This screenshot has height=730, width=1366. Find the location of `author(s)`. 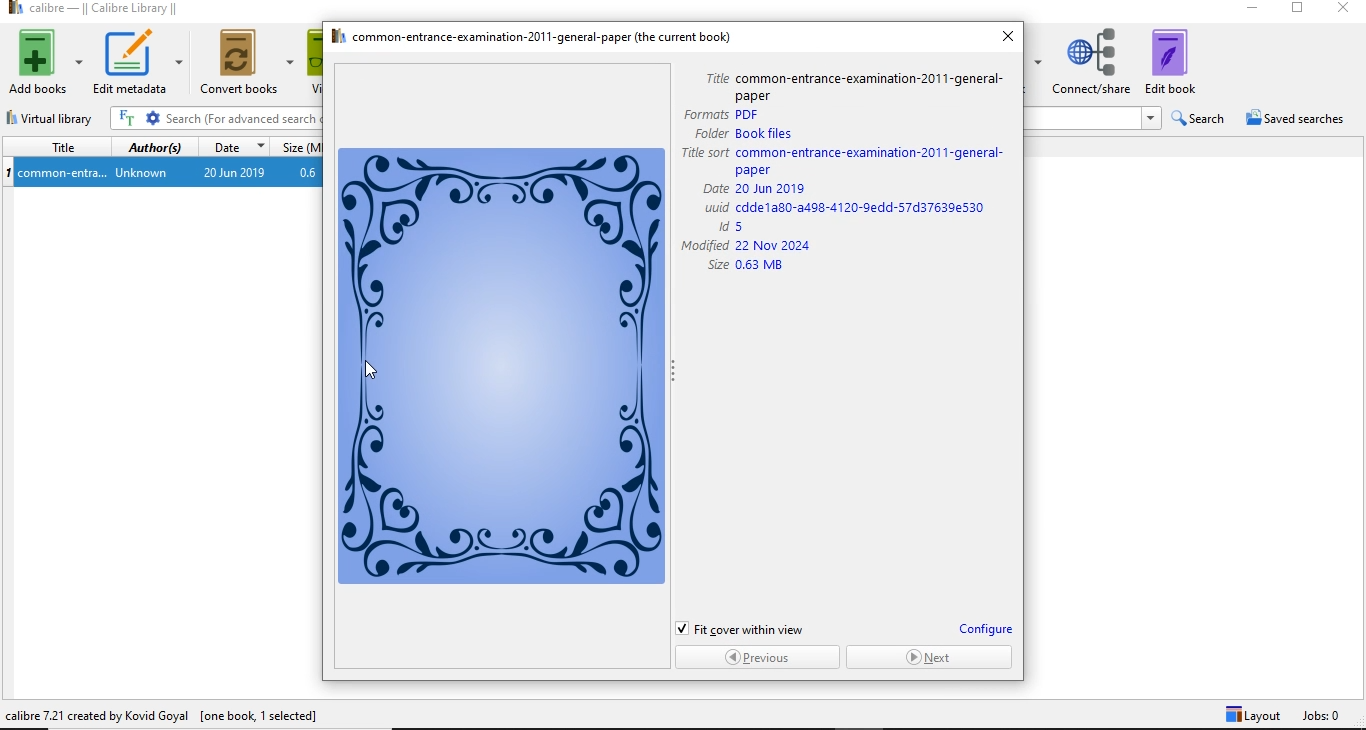

author(s) is located at coordinates (155, 149).